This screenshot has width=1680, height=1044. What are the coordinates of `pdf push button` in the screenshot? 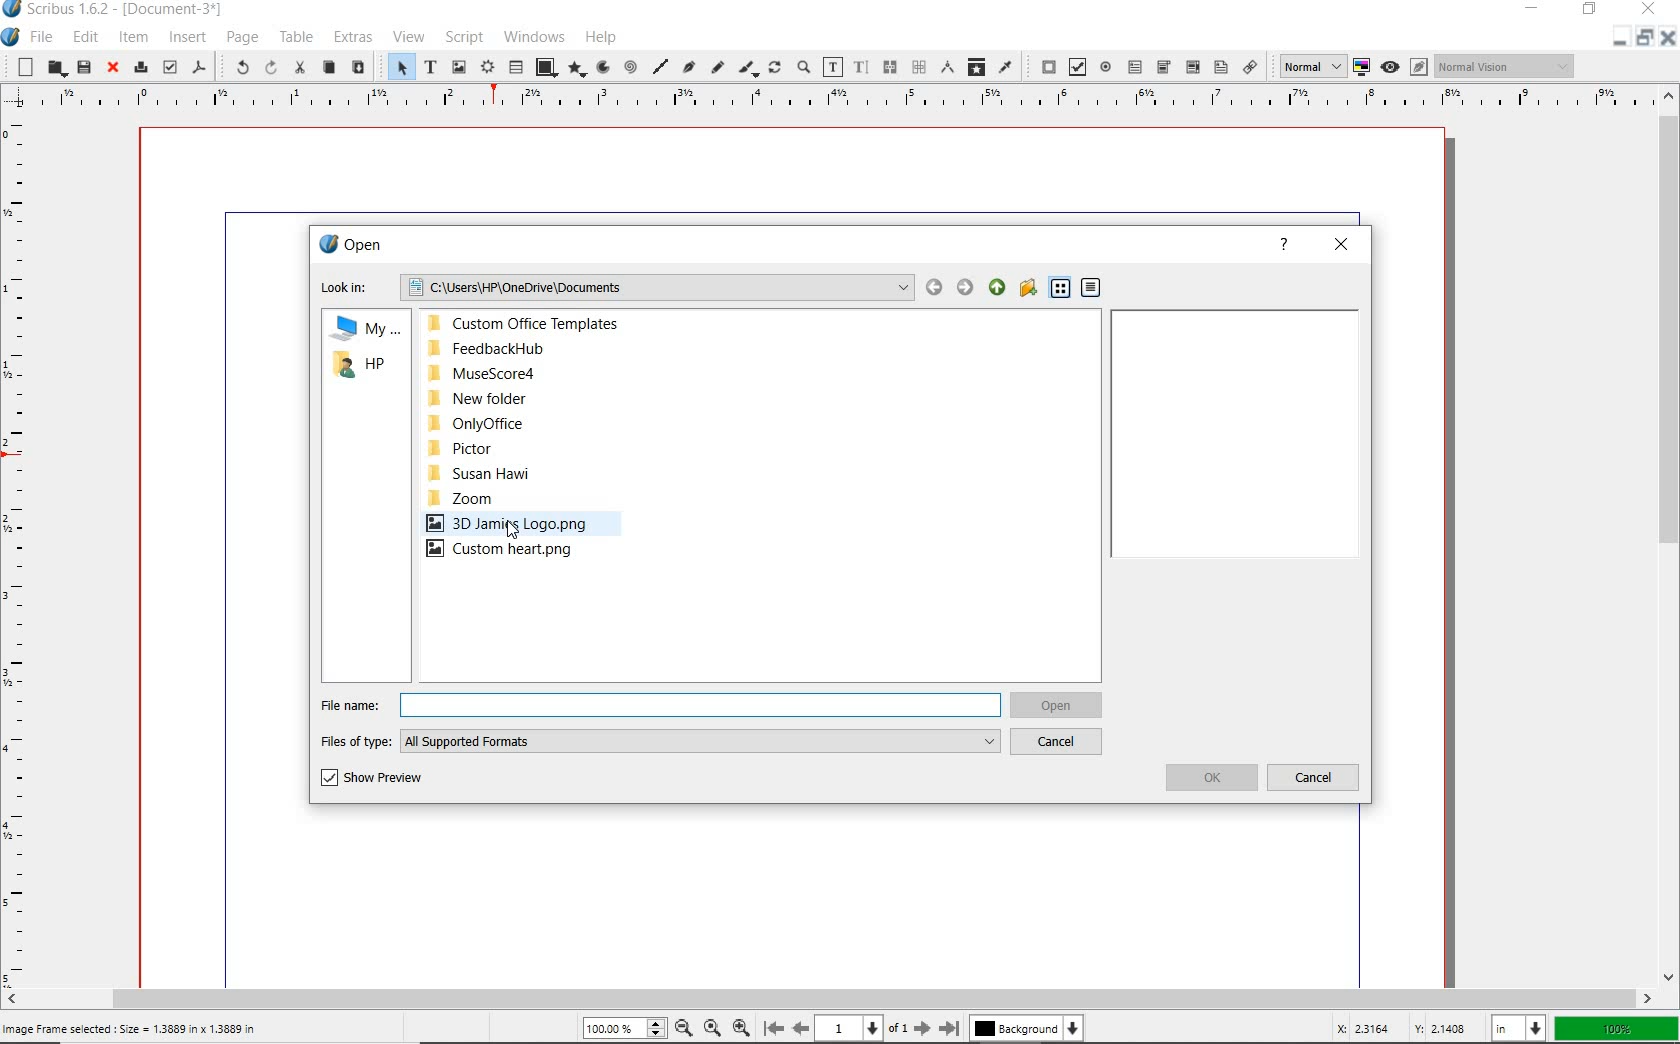 It's located at (1043, 66).